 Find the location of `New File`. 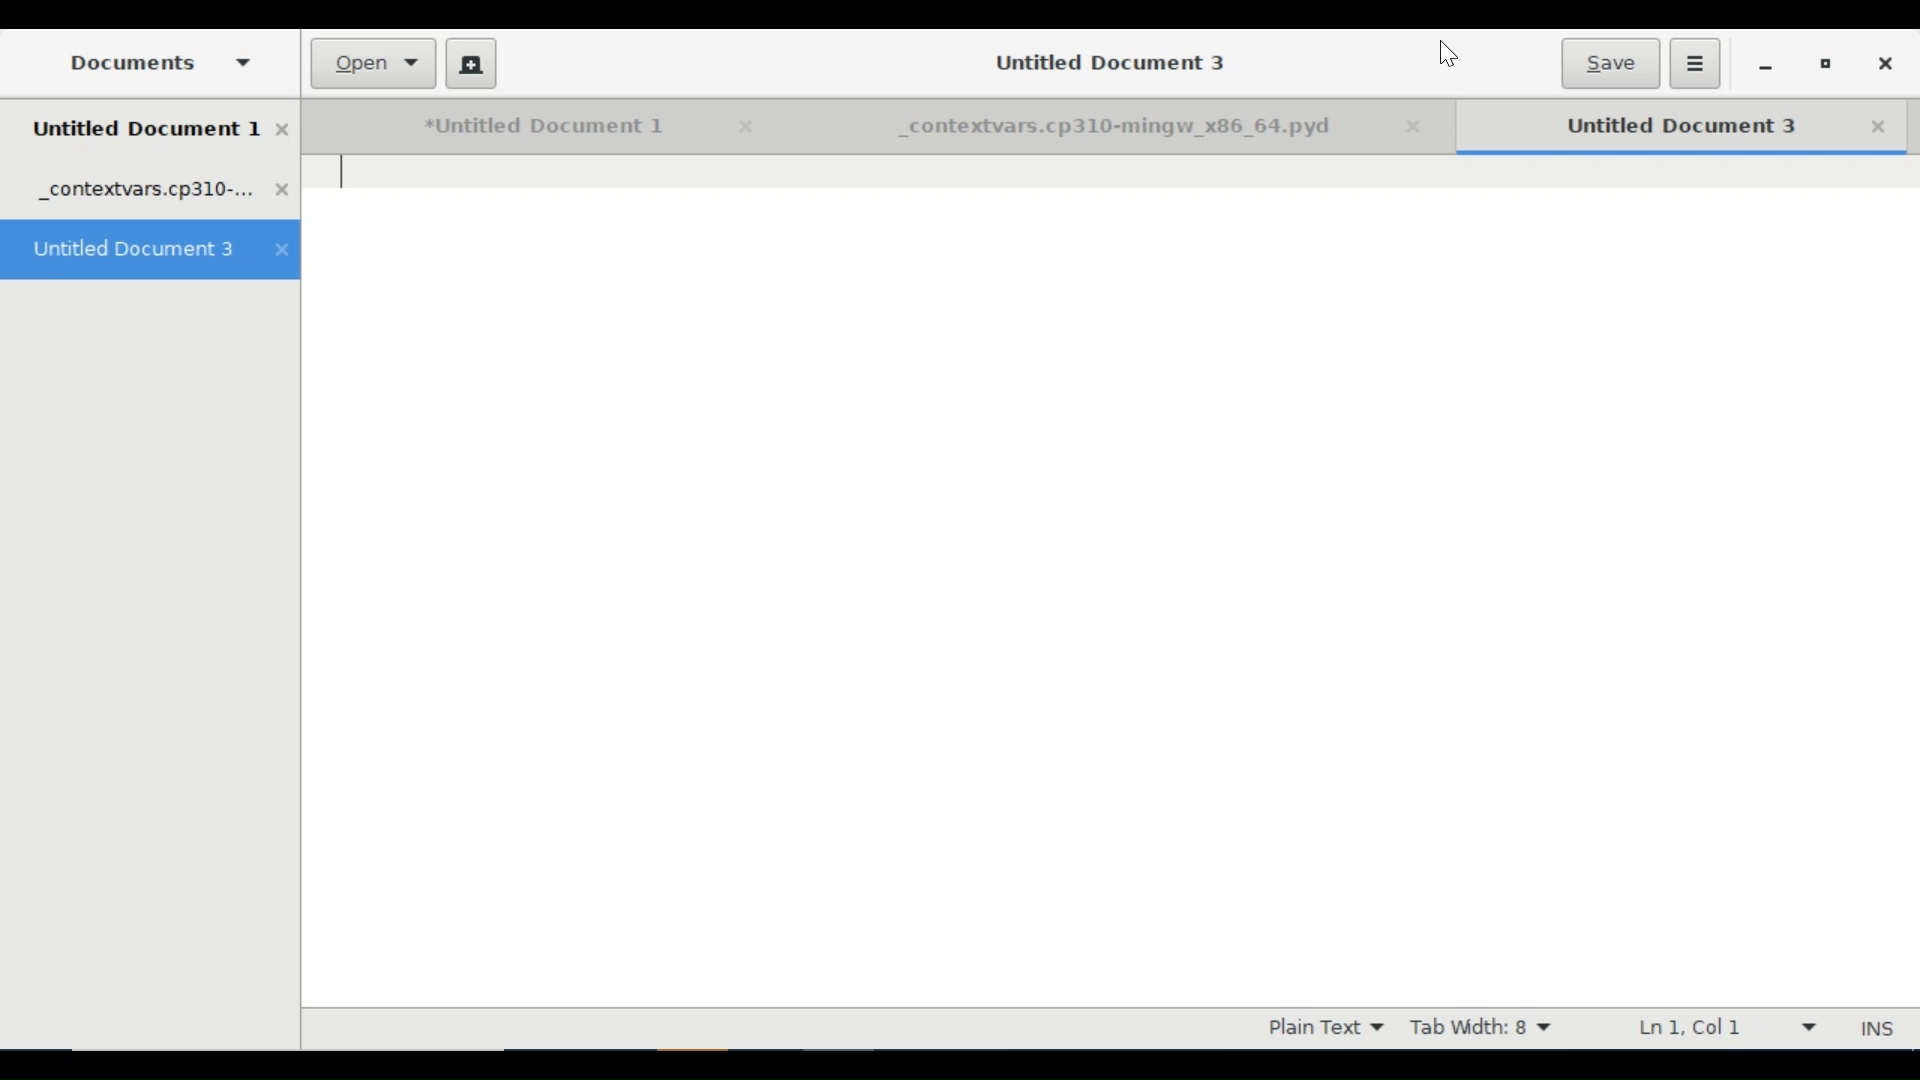

New File is located at coordinates (470, 63).